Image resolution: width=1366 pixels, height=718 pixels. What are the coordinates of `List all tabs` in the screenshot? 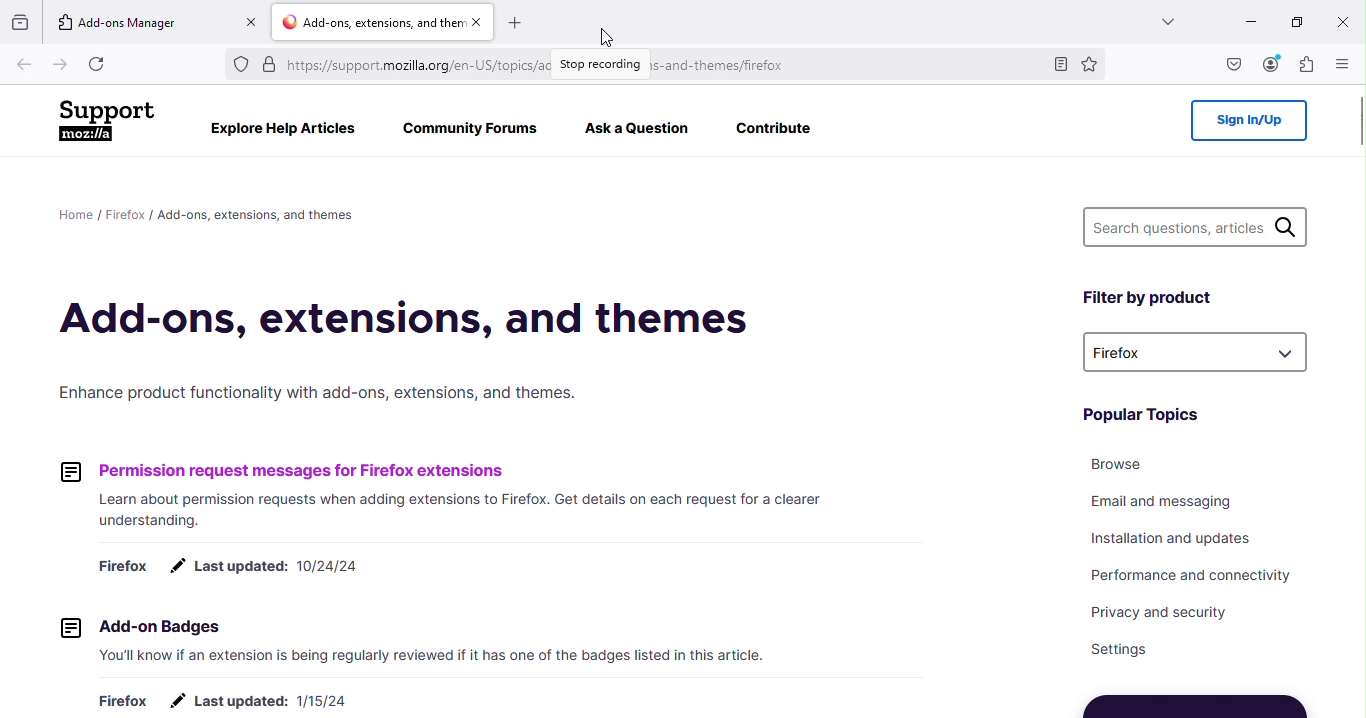 It's located at (1168, 19).